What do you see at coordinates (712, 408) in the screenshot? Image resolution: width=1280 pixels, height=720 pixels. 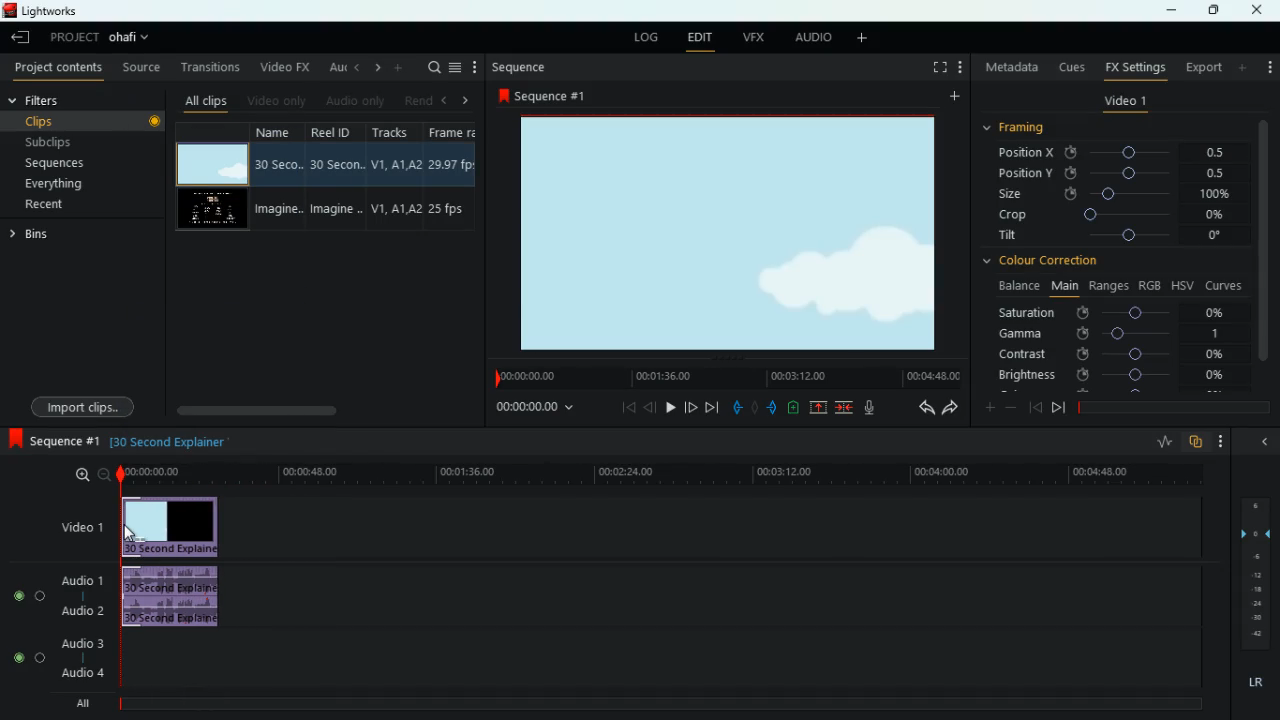 I see `forward` at bounding box center [712, 408].